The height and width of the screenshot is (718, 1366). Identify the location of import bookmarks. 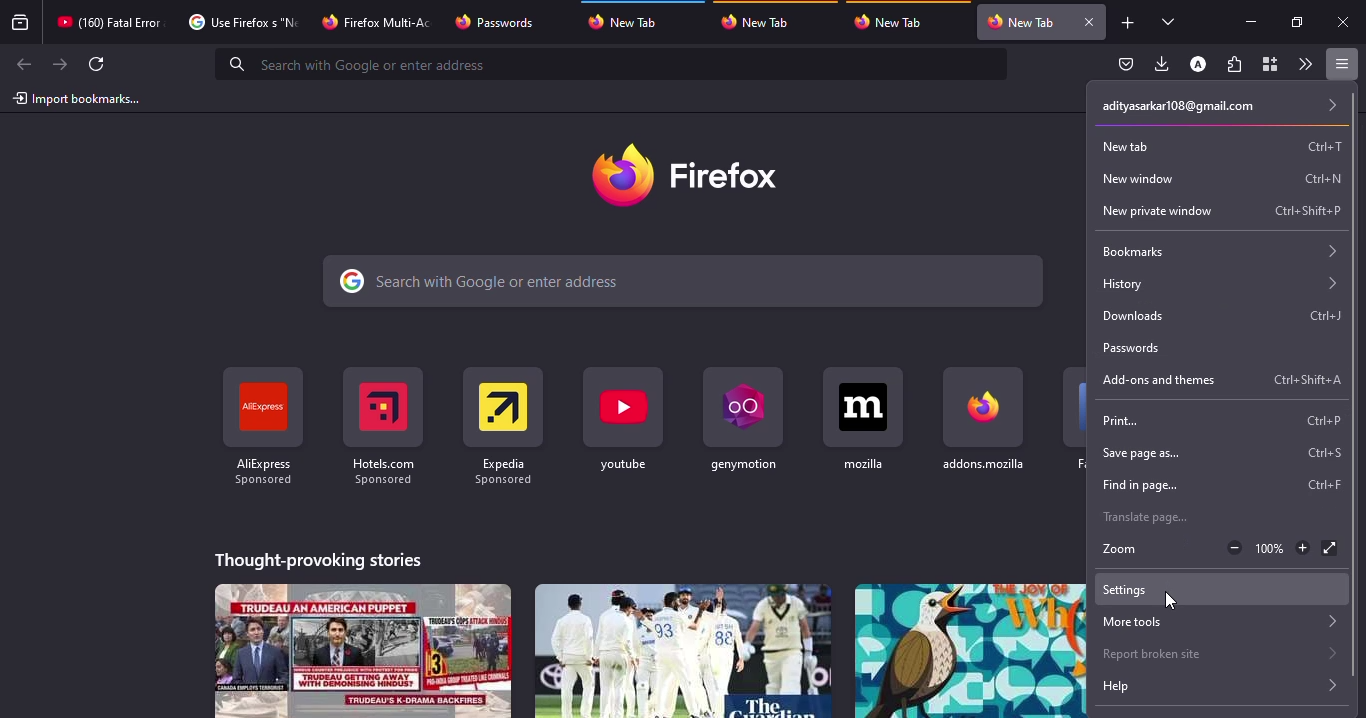
(78, 98).